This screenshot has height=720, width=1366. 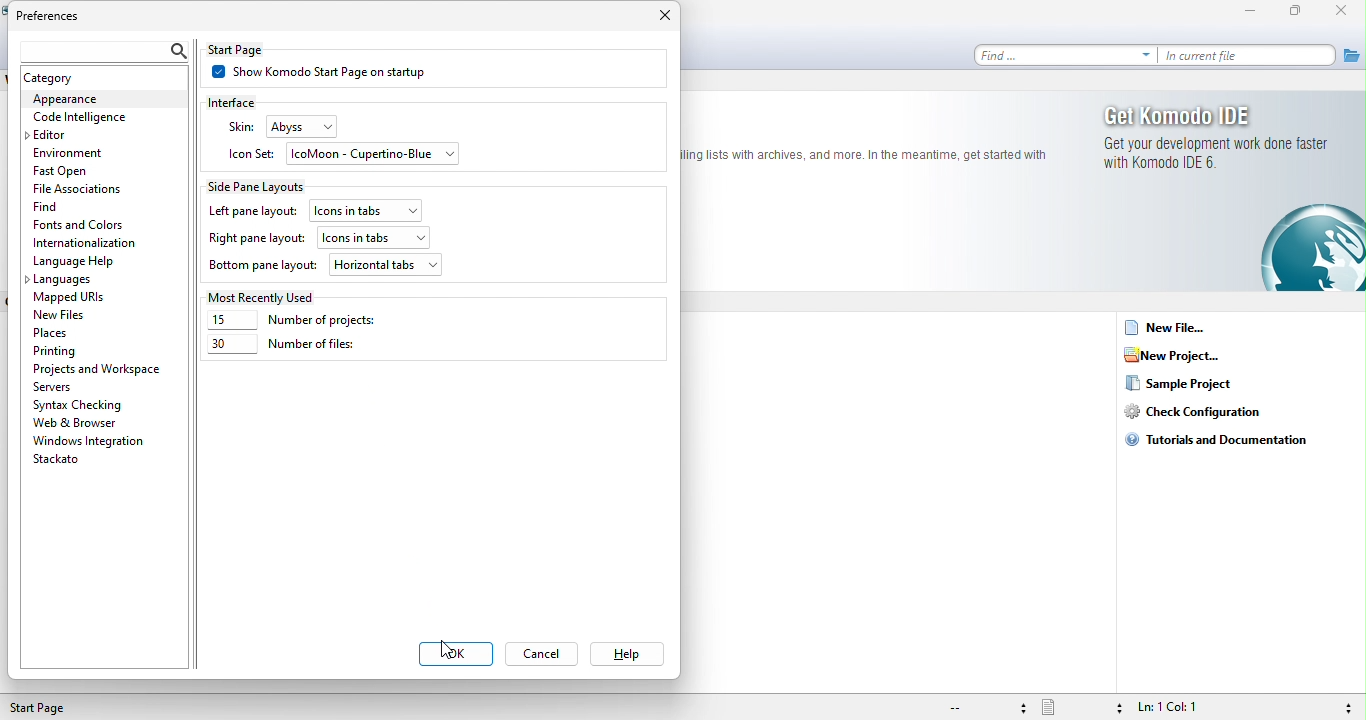 What do you see at coordinates (307, 321) in the screenshot?
I see `number of projects` at bounding box center [307, 321].